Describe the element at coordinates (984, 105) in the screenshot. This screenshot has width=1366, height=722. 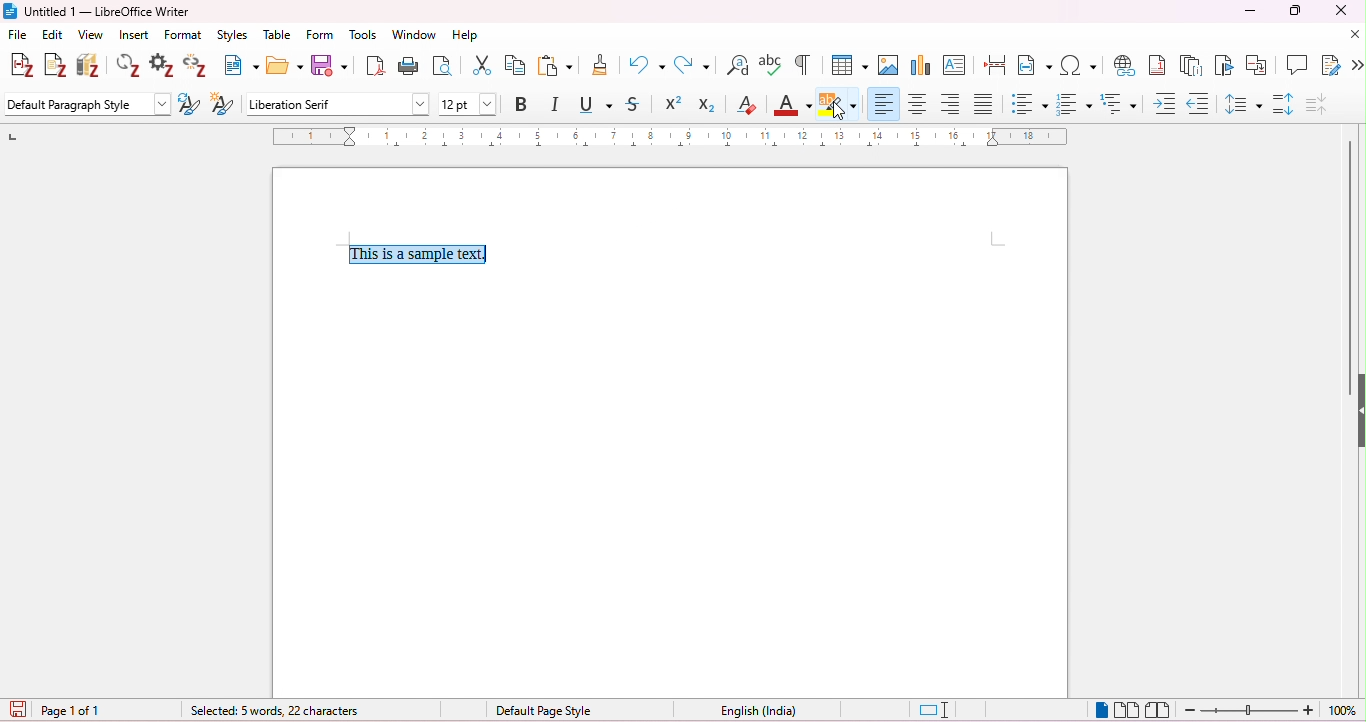
I see `justified` at that location.